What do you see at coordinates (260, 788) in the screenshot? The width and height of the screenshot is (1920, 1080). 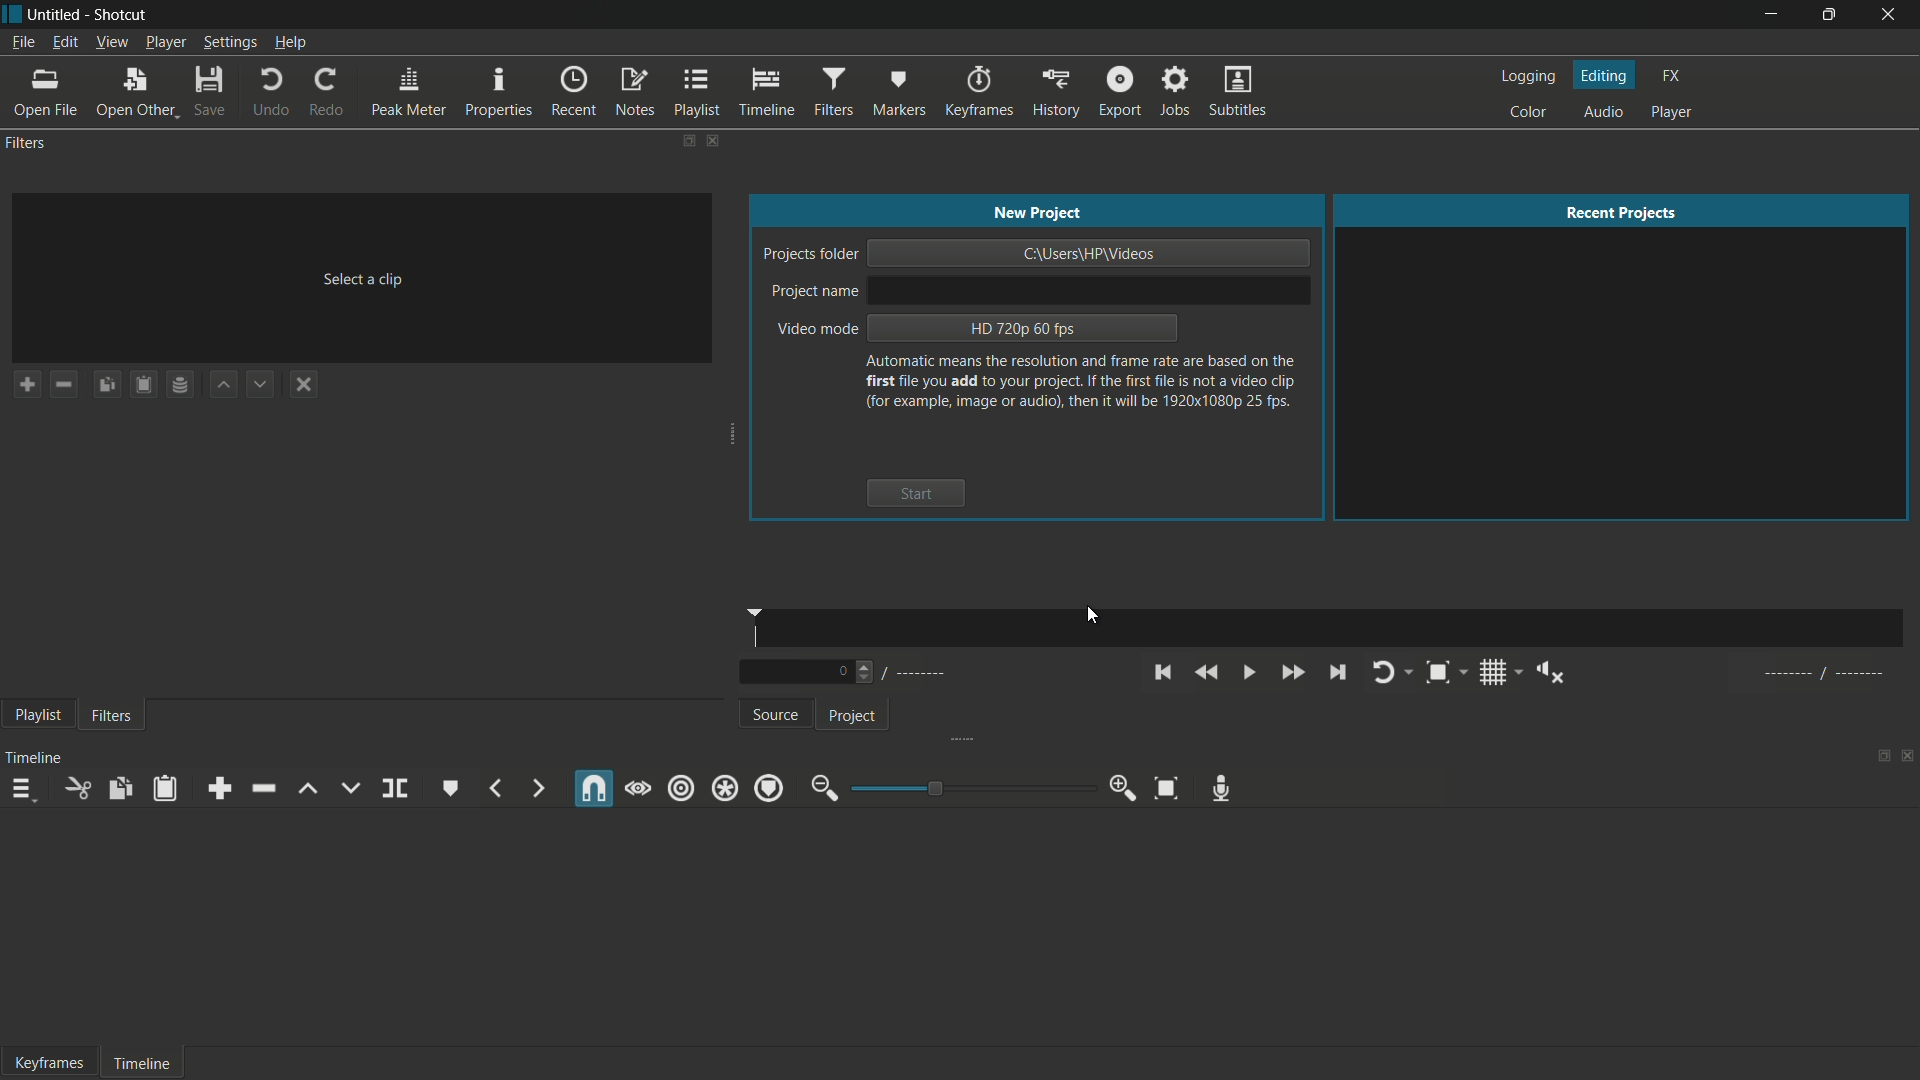 I see `ripple delete` at bounding box center [260, 788].